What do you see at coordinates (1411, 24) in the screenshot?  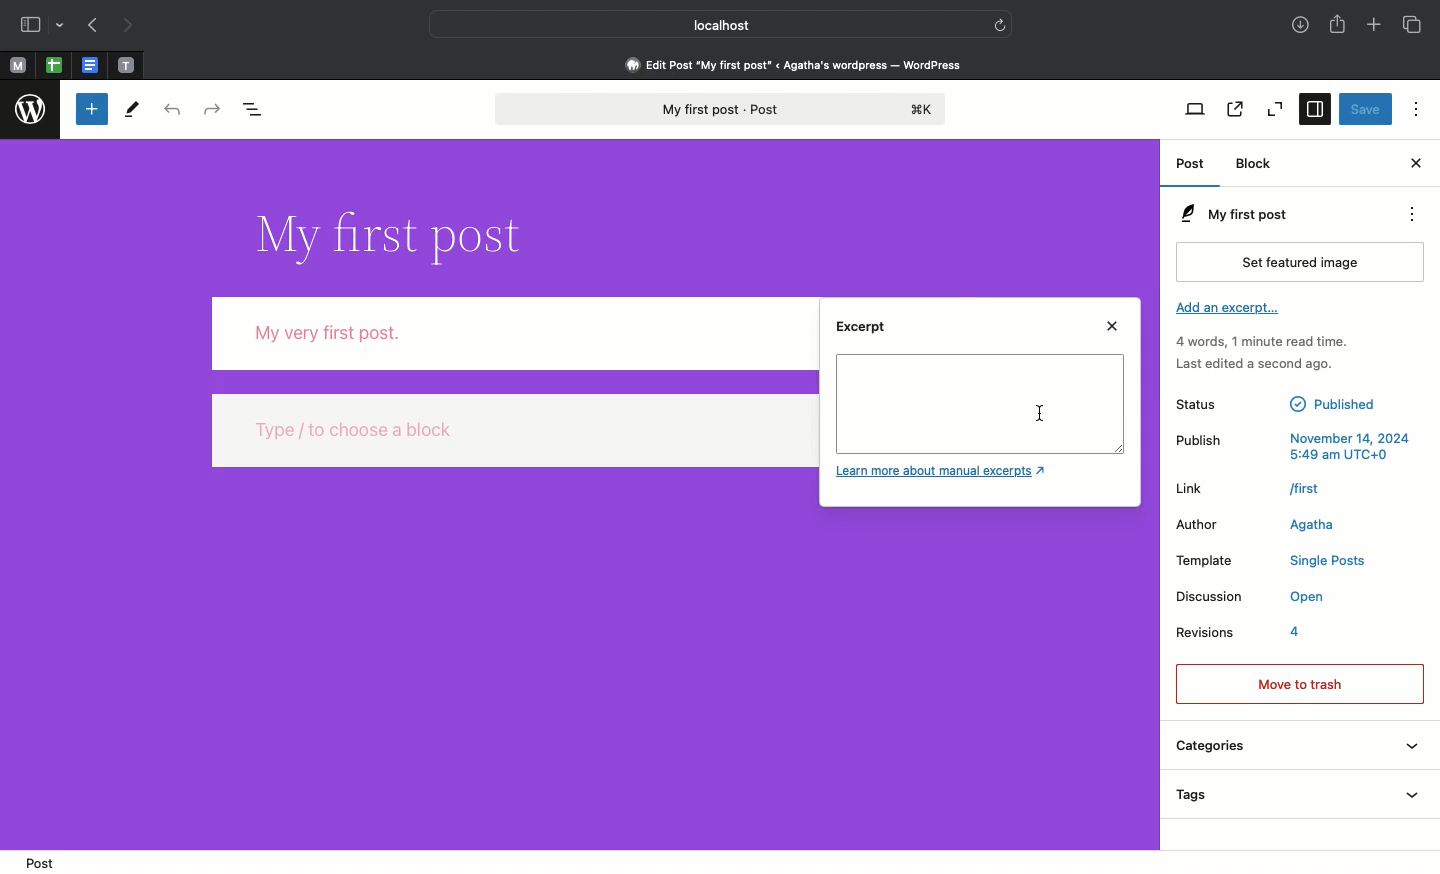 I see `Tabs` at bounding box center [1411, 24].